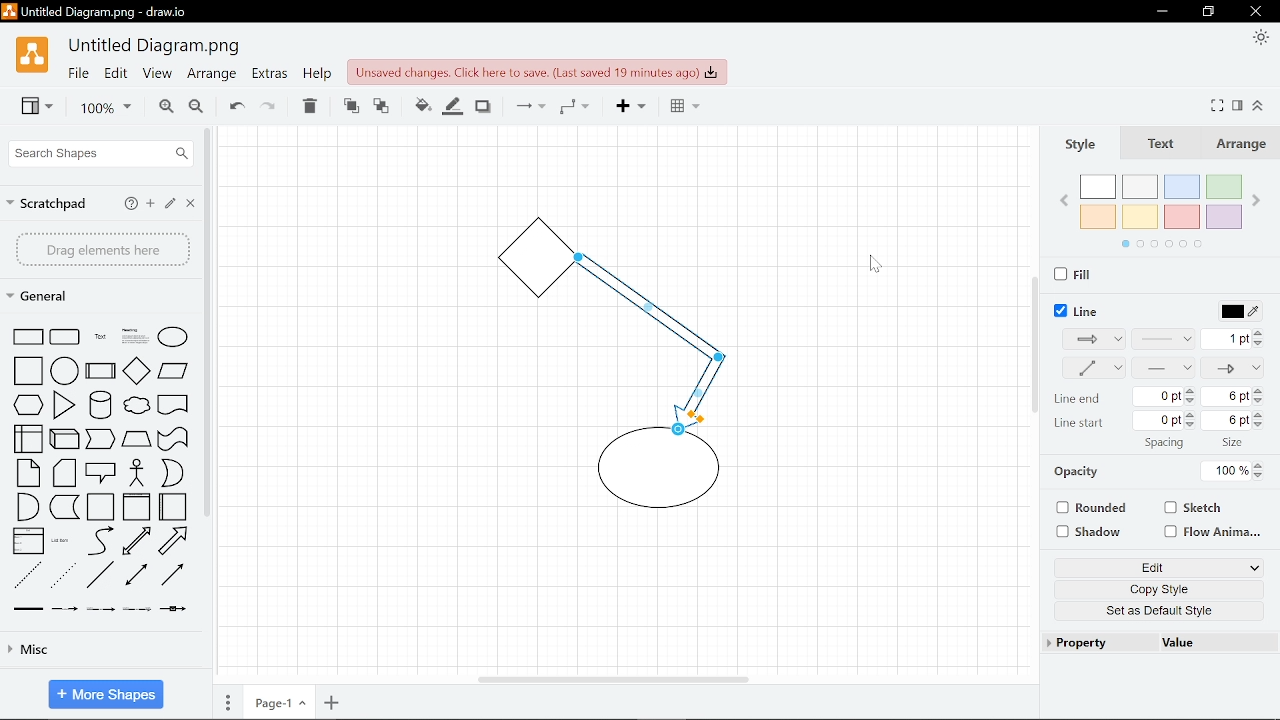  I want to click on shape, so click(24, 371).